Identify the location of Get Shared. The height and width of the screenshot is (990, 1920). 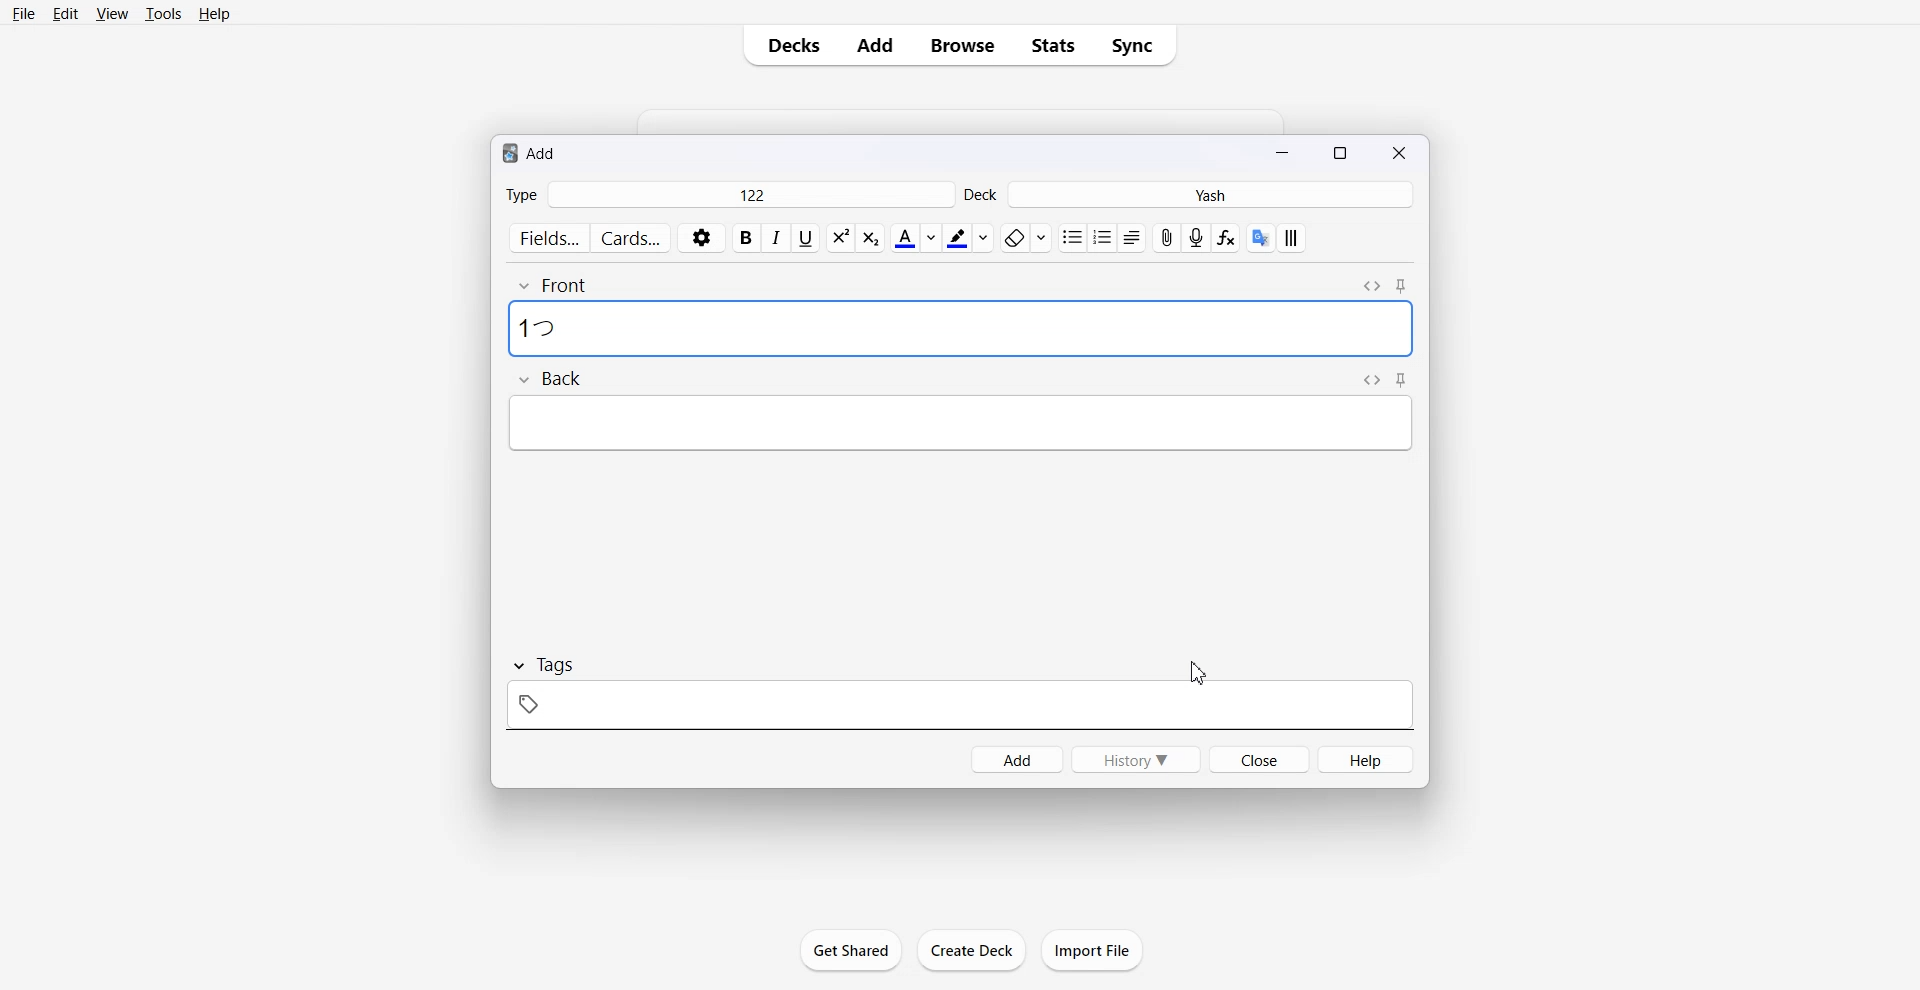
(852, 950).